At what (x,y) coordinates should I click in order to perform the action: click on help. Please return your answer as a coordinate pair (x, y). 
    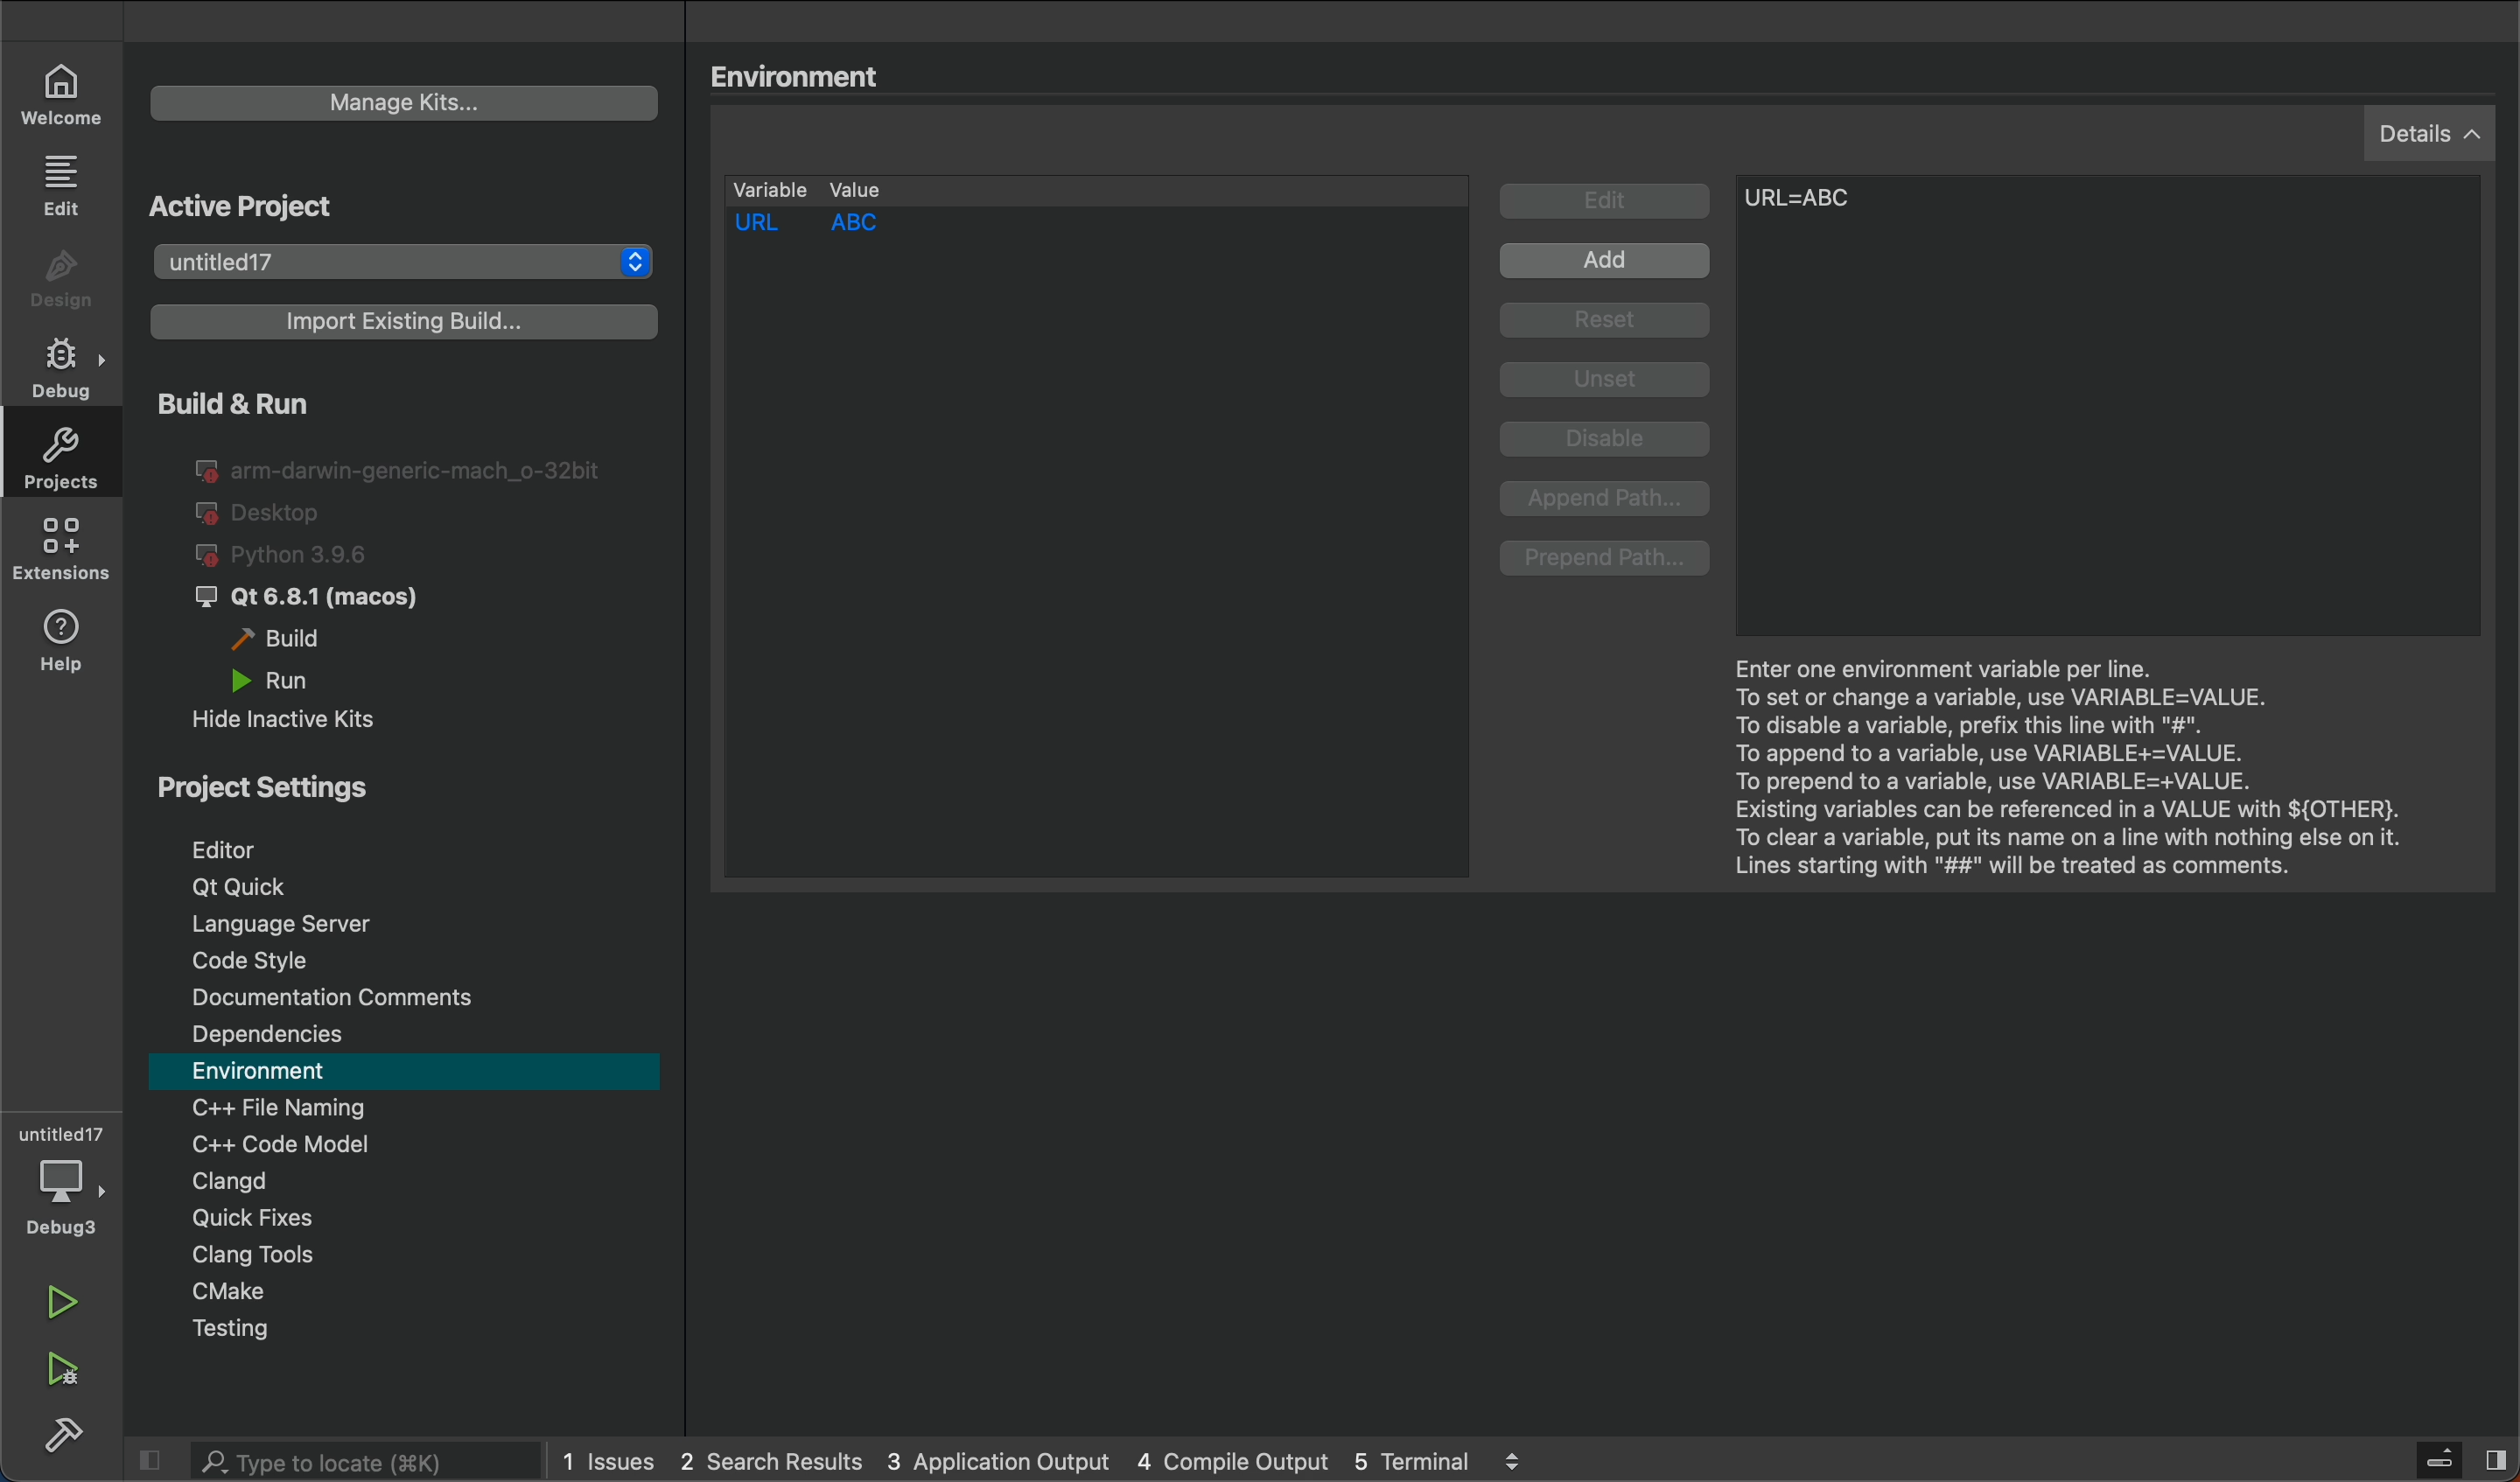
    Looking at the image, I should click on (64, 646).